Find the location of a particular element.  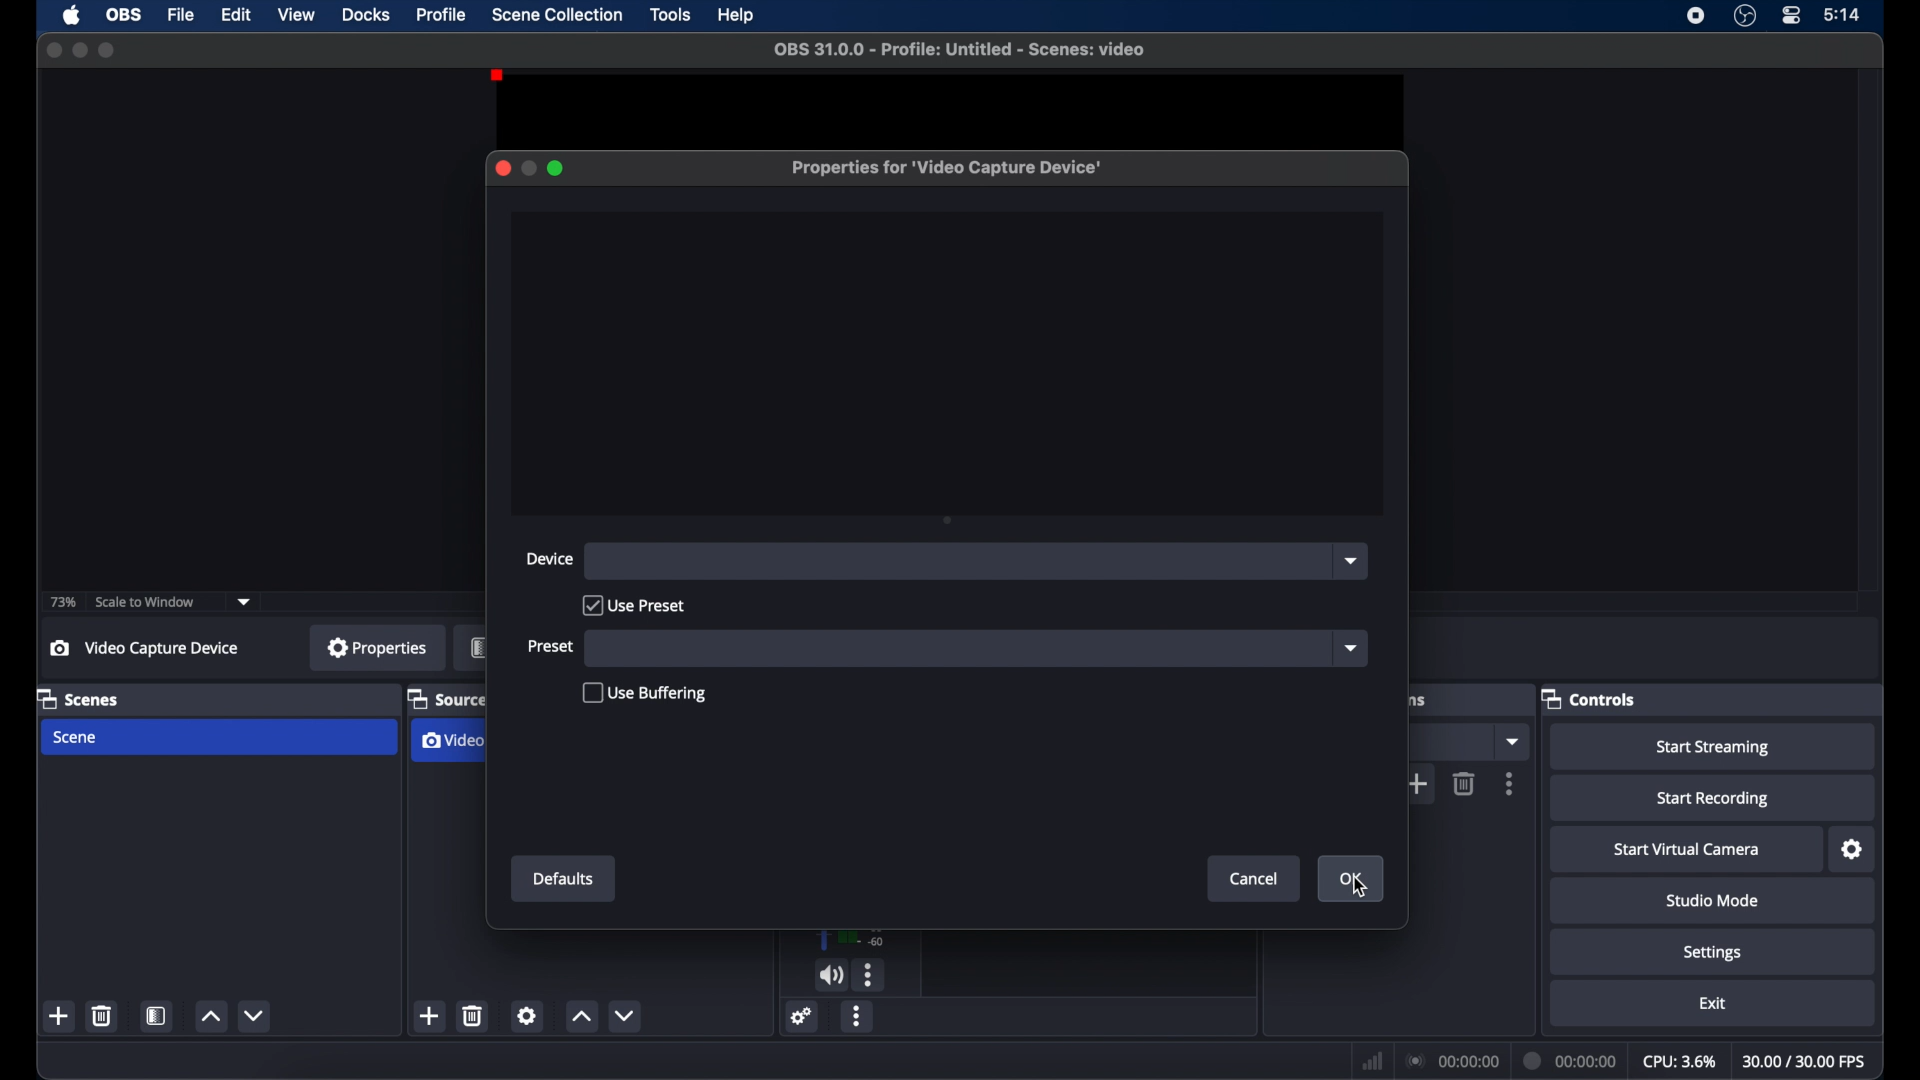

maximize is located at coordinates (557, 168).